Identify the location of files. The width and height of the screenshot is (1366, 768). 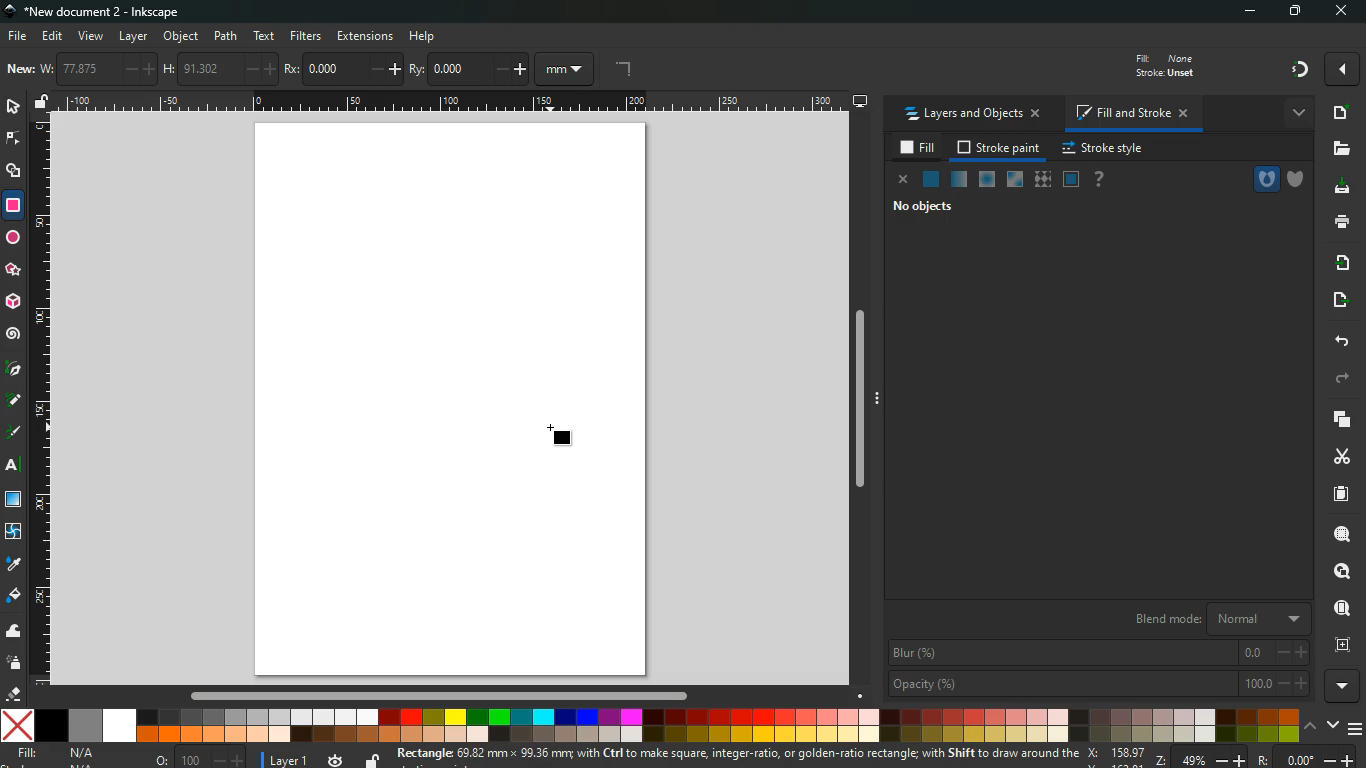
(1337, 151).